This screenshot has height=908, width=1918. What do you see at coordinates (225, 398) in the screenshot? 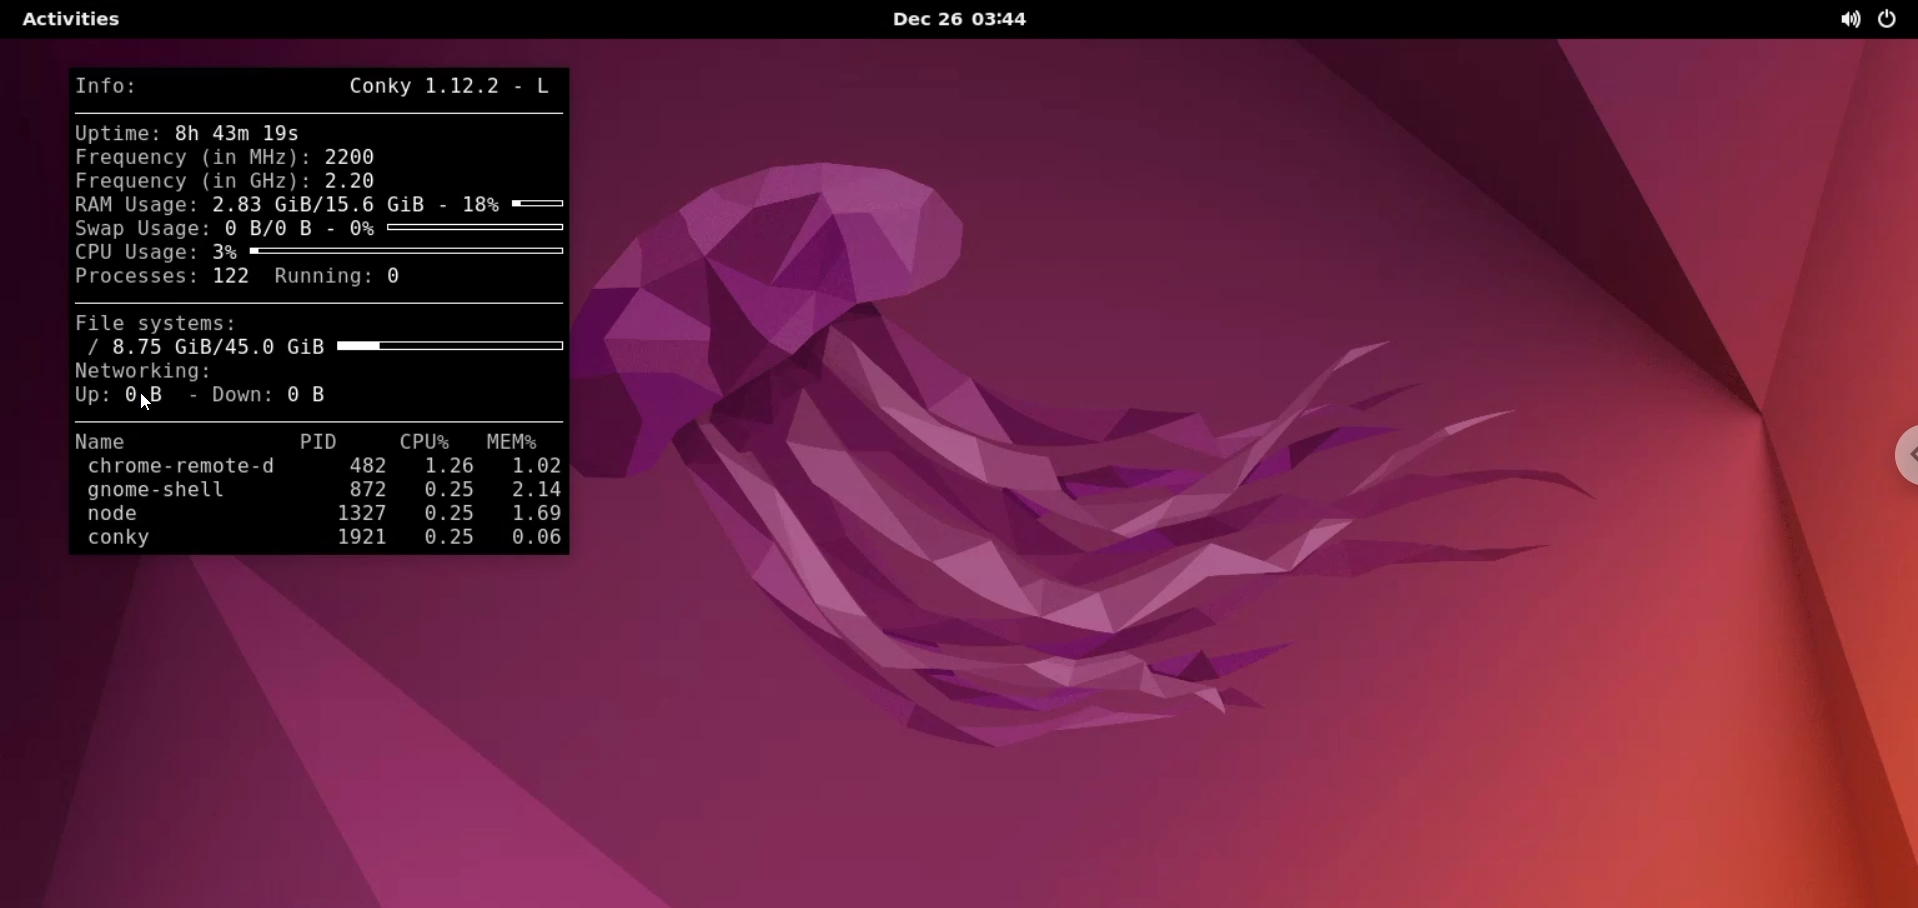
I see `Down:` at bounding box center [225, 398].